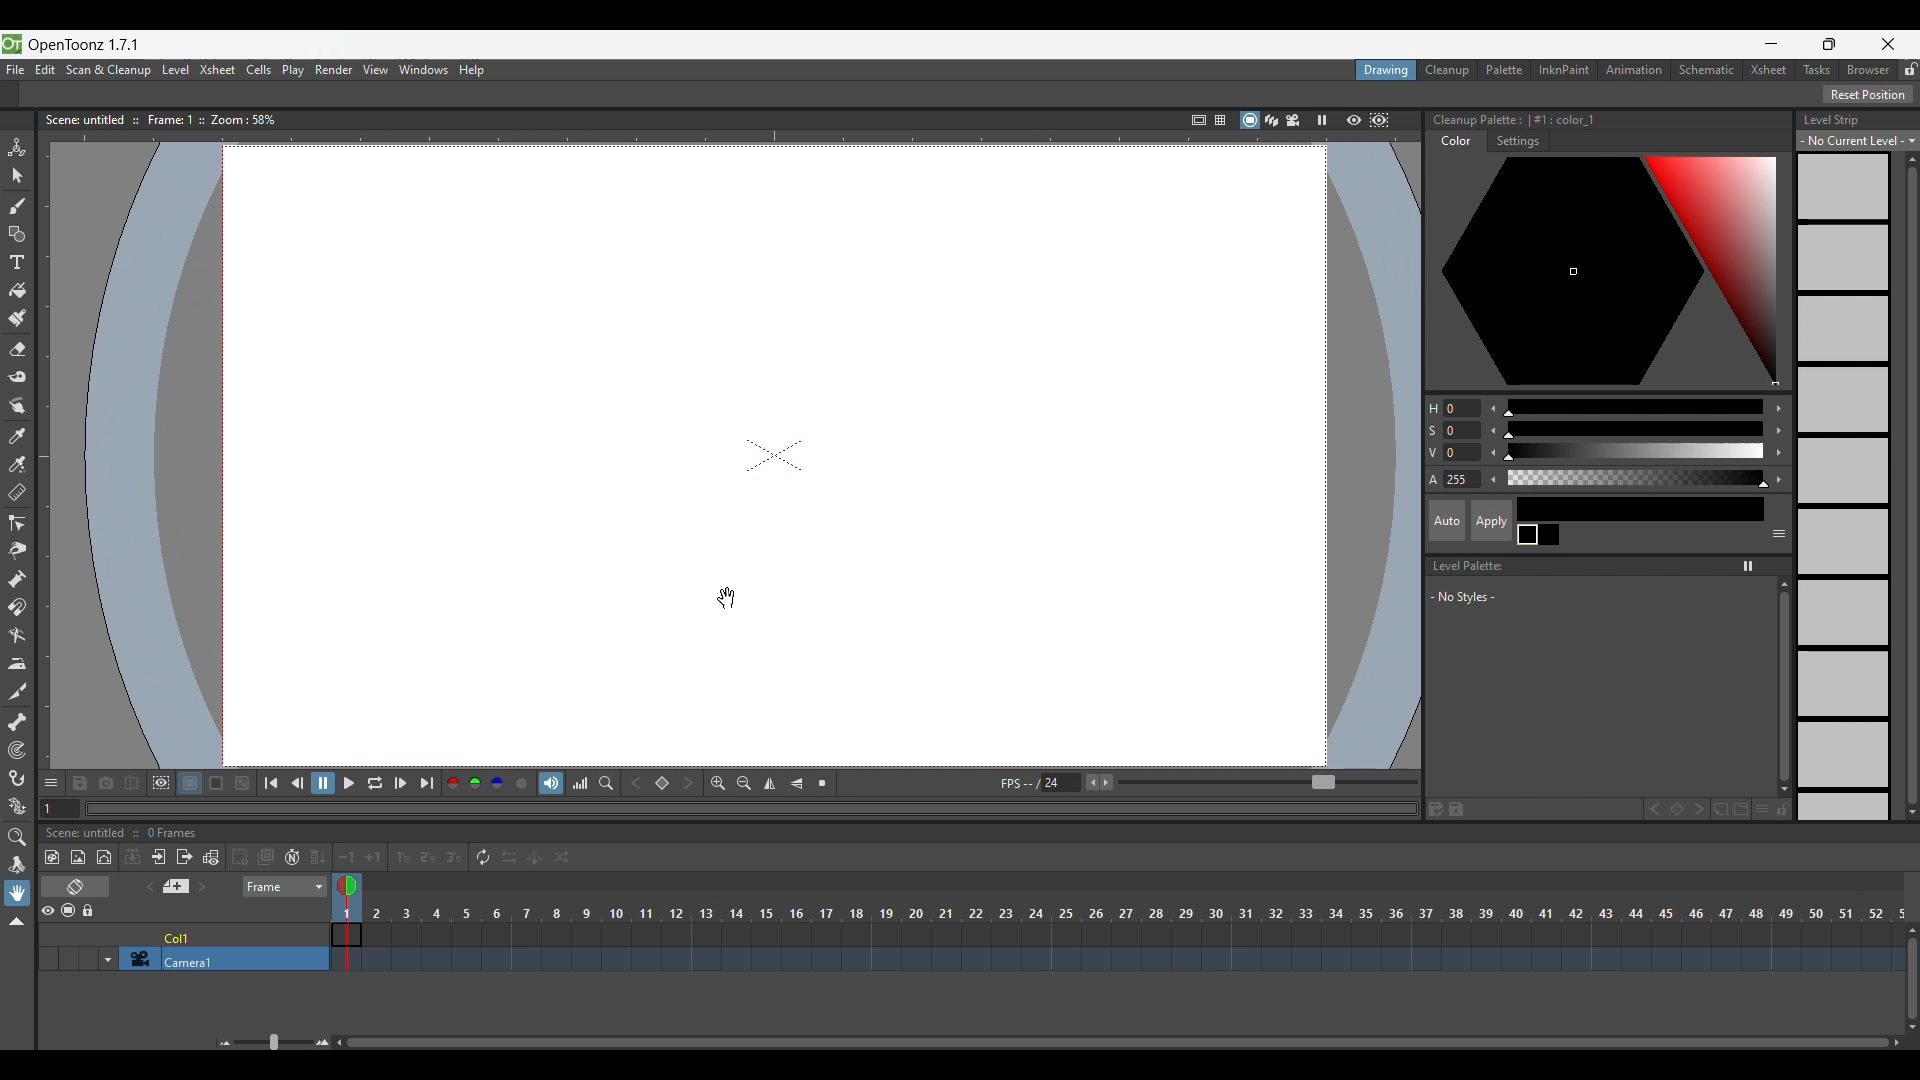 The image size is (1920, 1080). What do you see at coordinates (1322, 120) in the screenshot?
I see `Freeze` at bounding box center [1322, 120].